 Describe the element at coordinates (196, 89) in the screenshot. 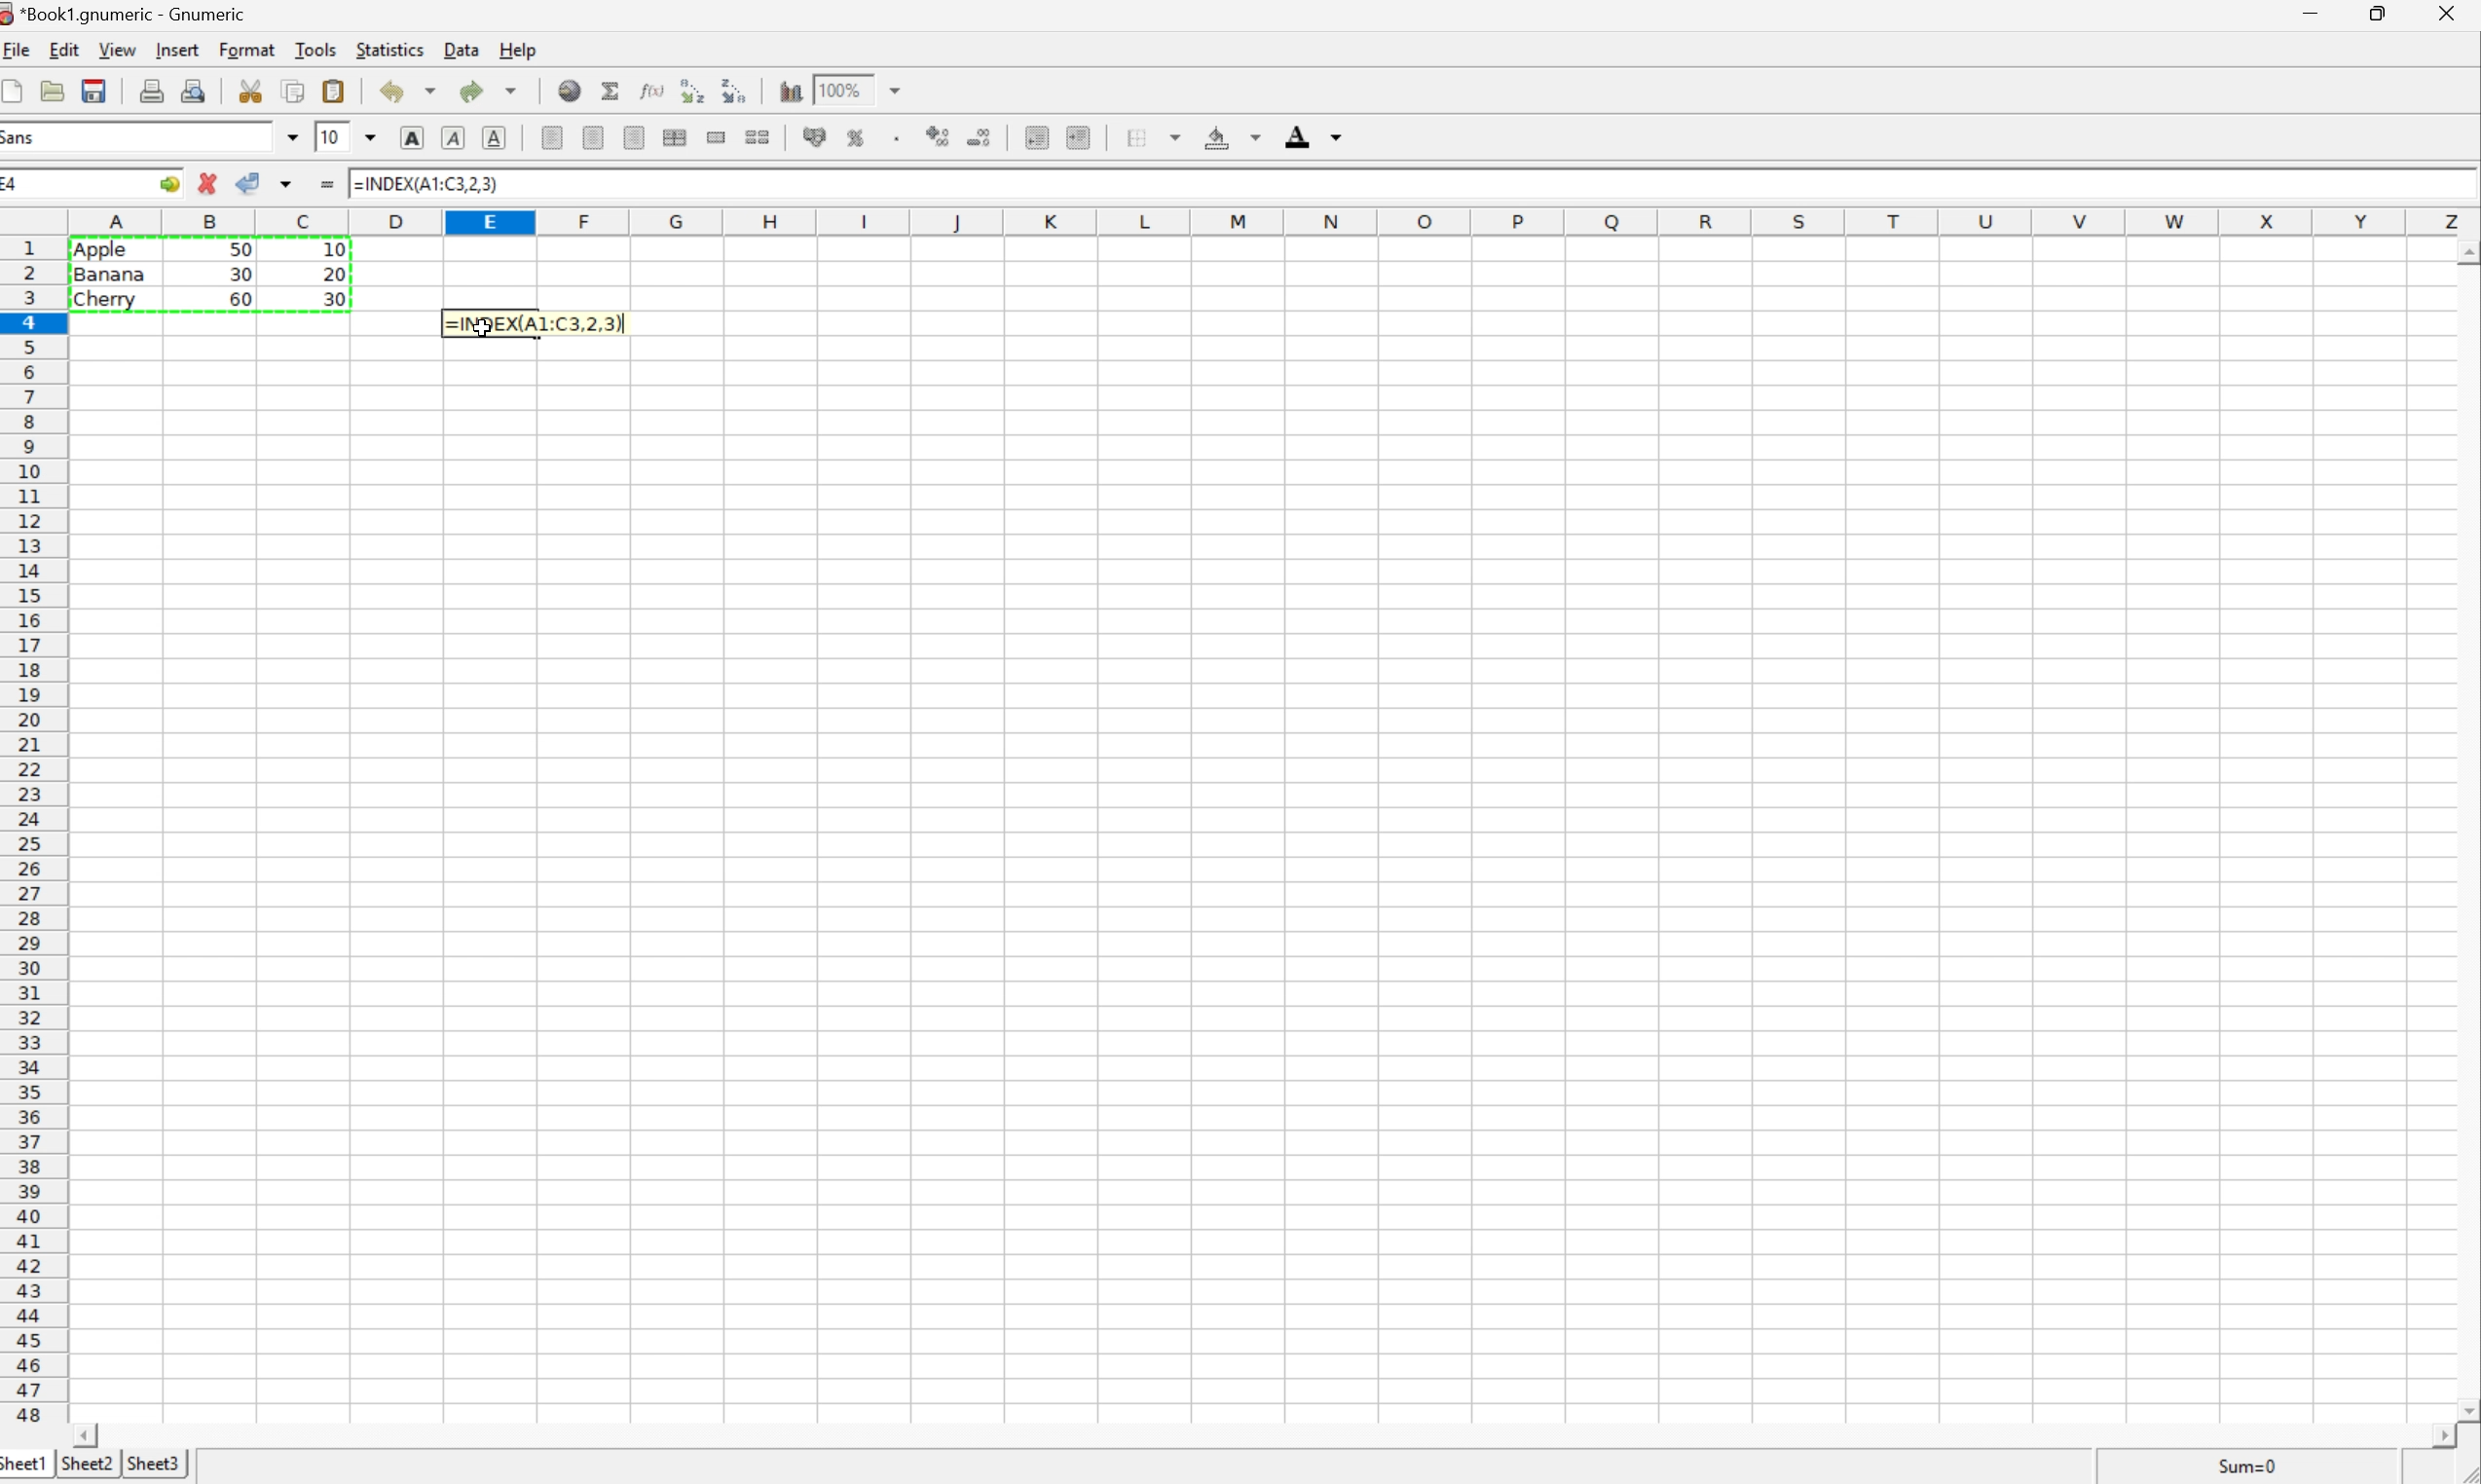

I see `print preview` at that location.